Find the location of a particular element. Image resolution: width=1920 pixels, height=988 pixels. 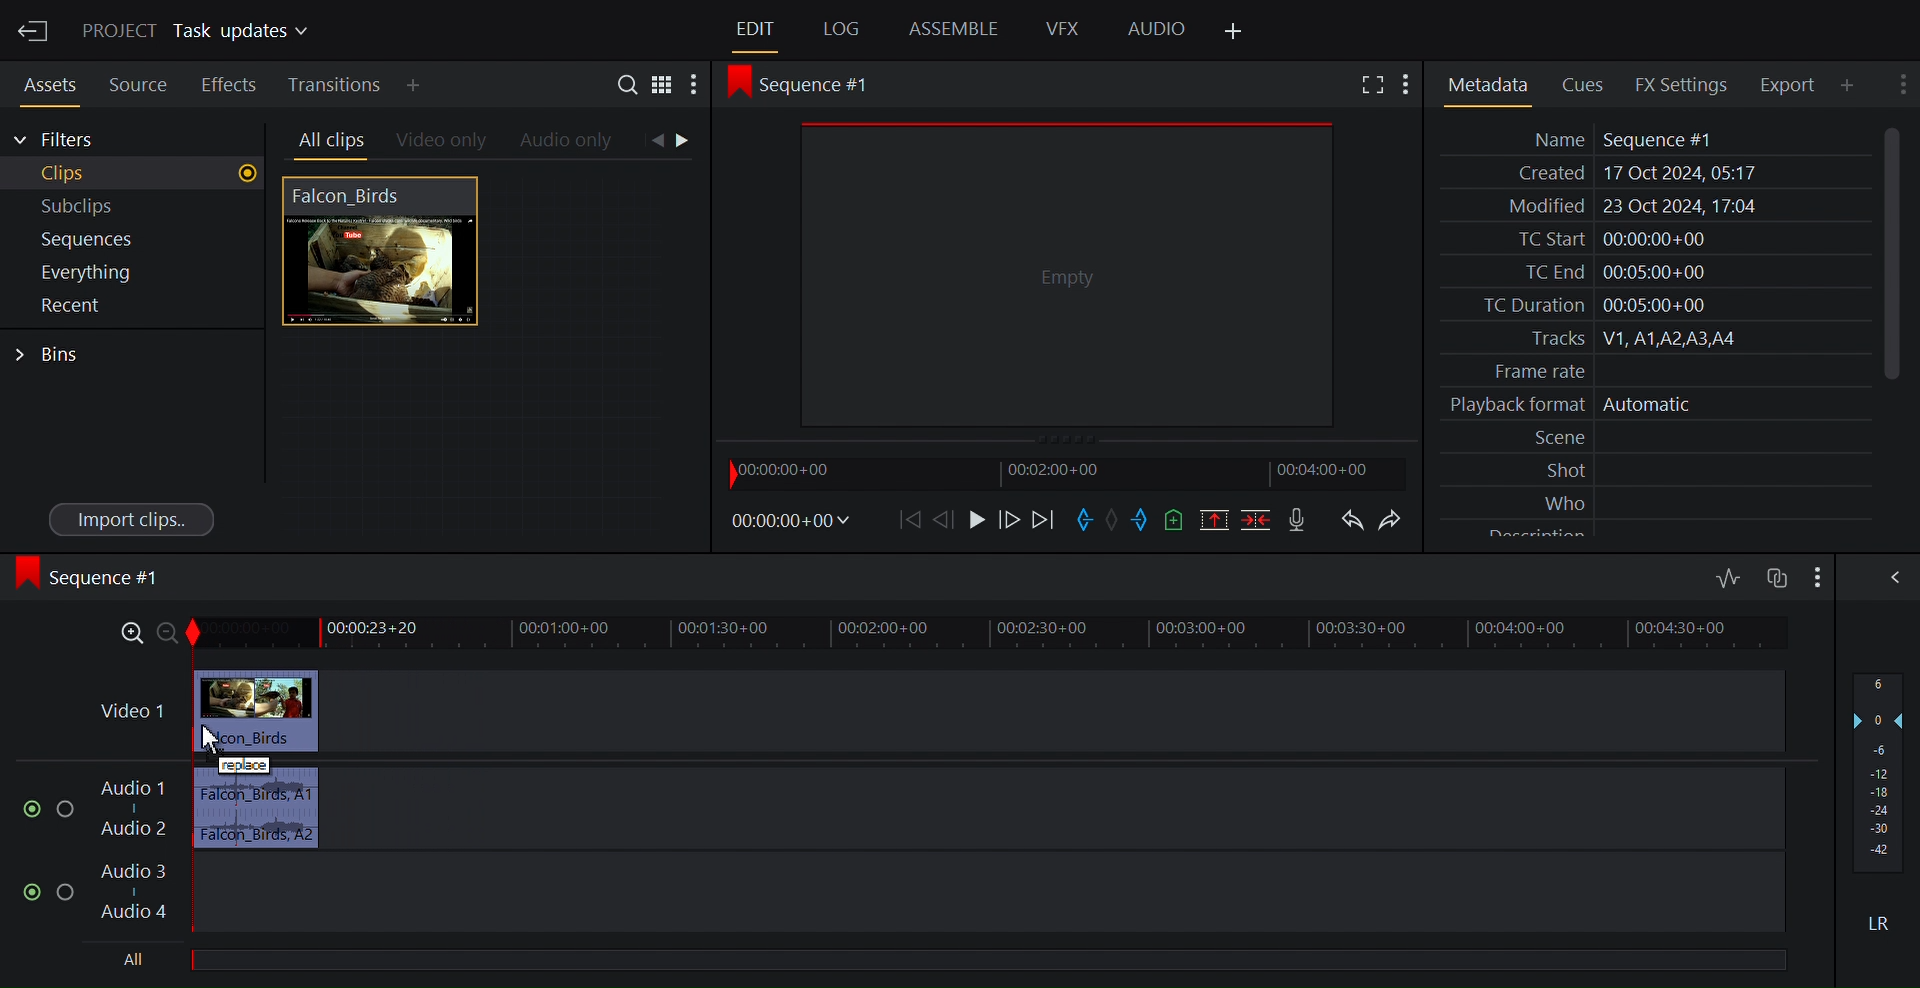

Shot is located at coordinates (1657, 469).